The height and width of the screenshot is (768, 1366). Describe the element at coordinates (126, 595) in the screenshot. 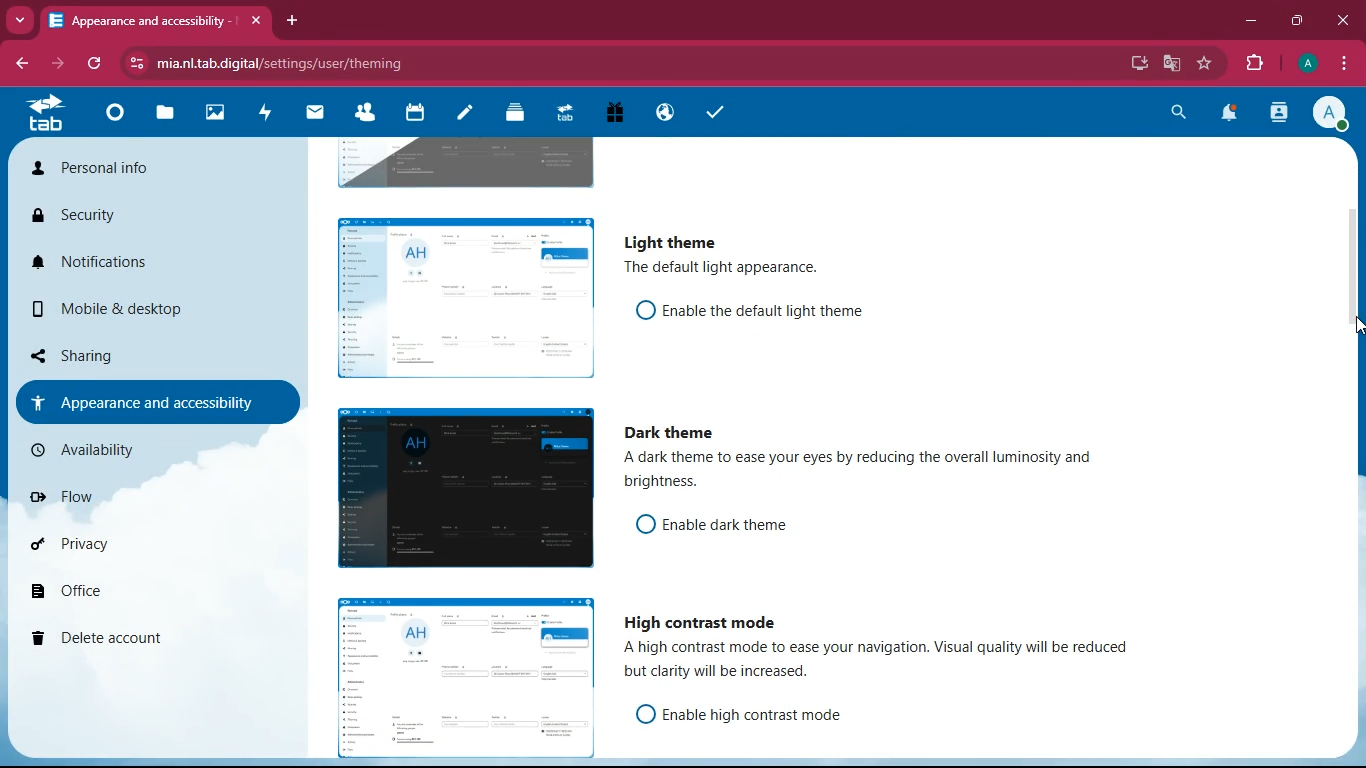

I see `office` at that location.